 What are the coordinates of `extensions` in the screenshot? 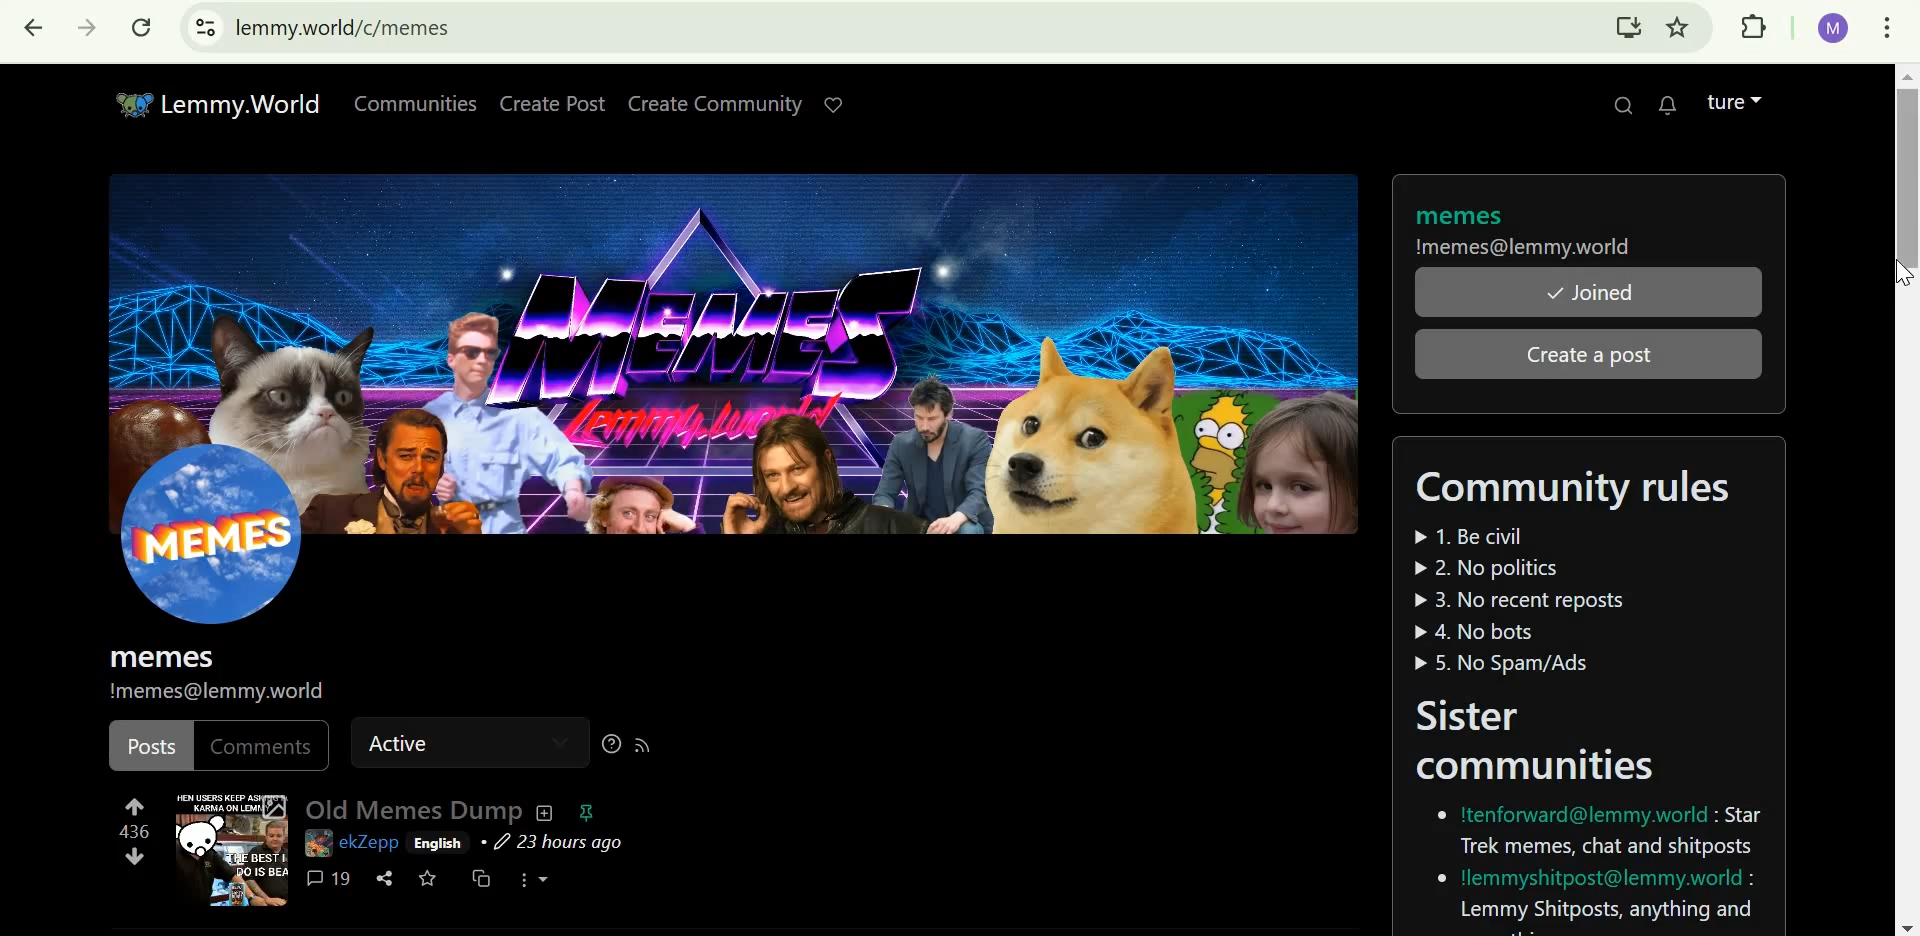 It's located at (1756, 29).